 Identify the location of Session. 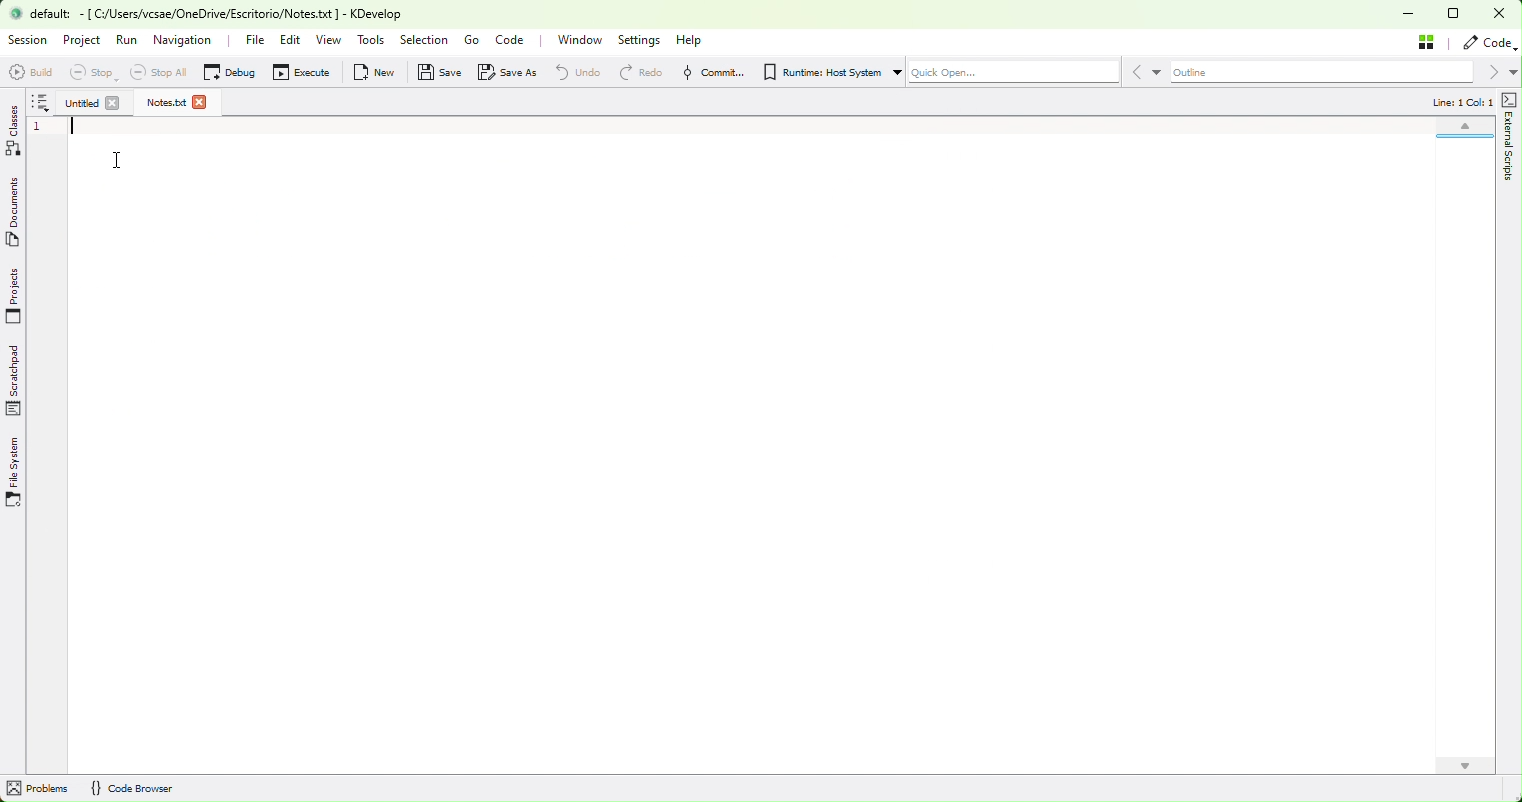
(29, 42).